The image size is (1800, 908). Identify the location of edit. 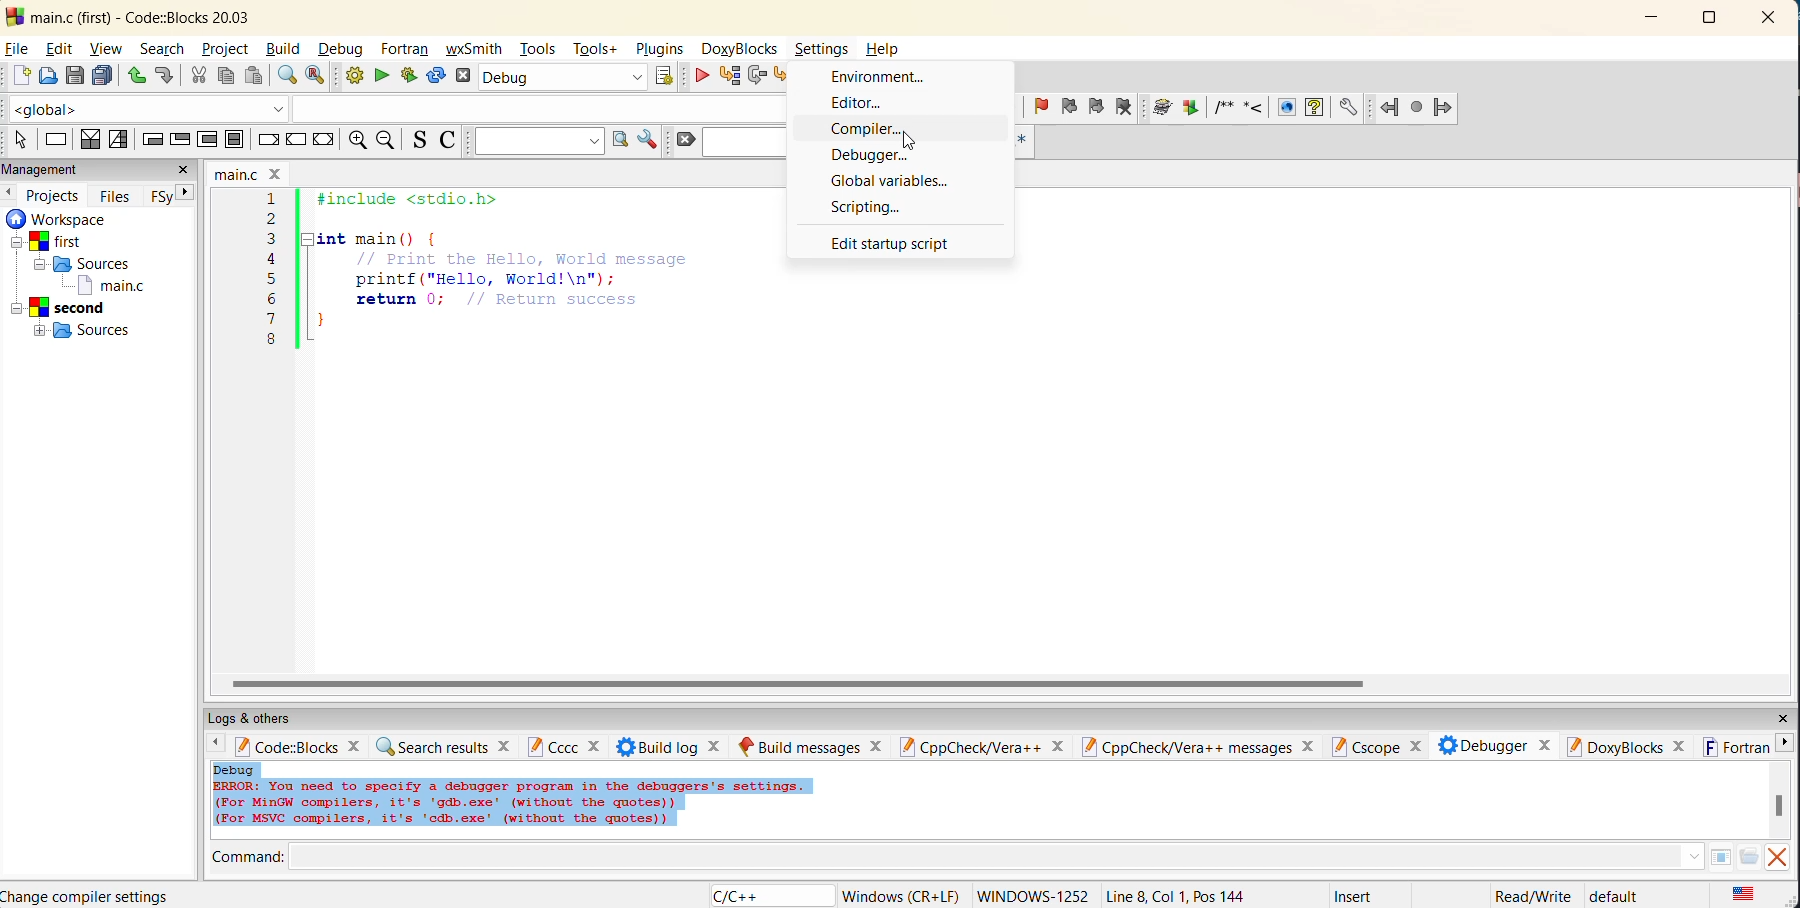
(60, 49).